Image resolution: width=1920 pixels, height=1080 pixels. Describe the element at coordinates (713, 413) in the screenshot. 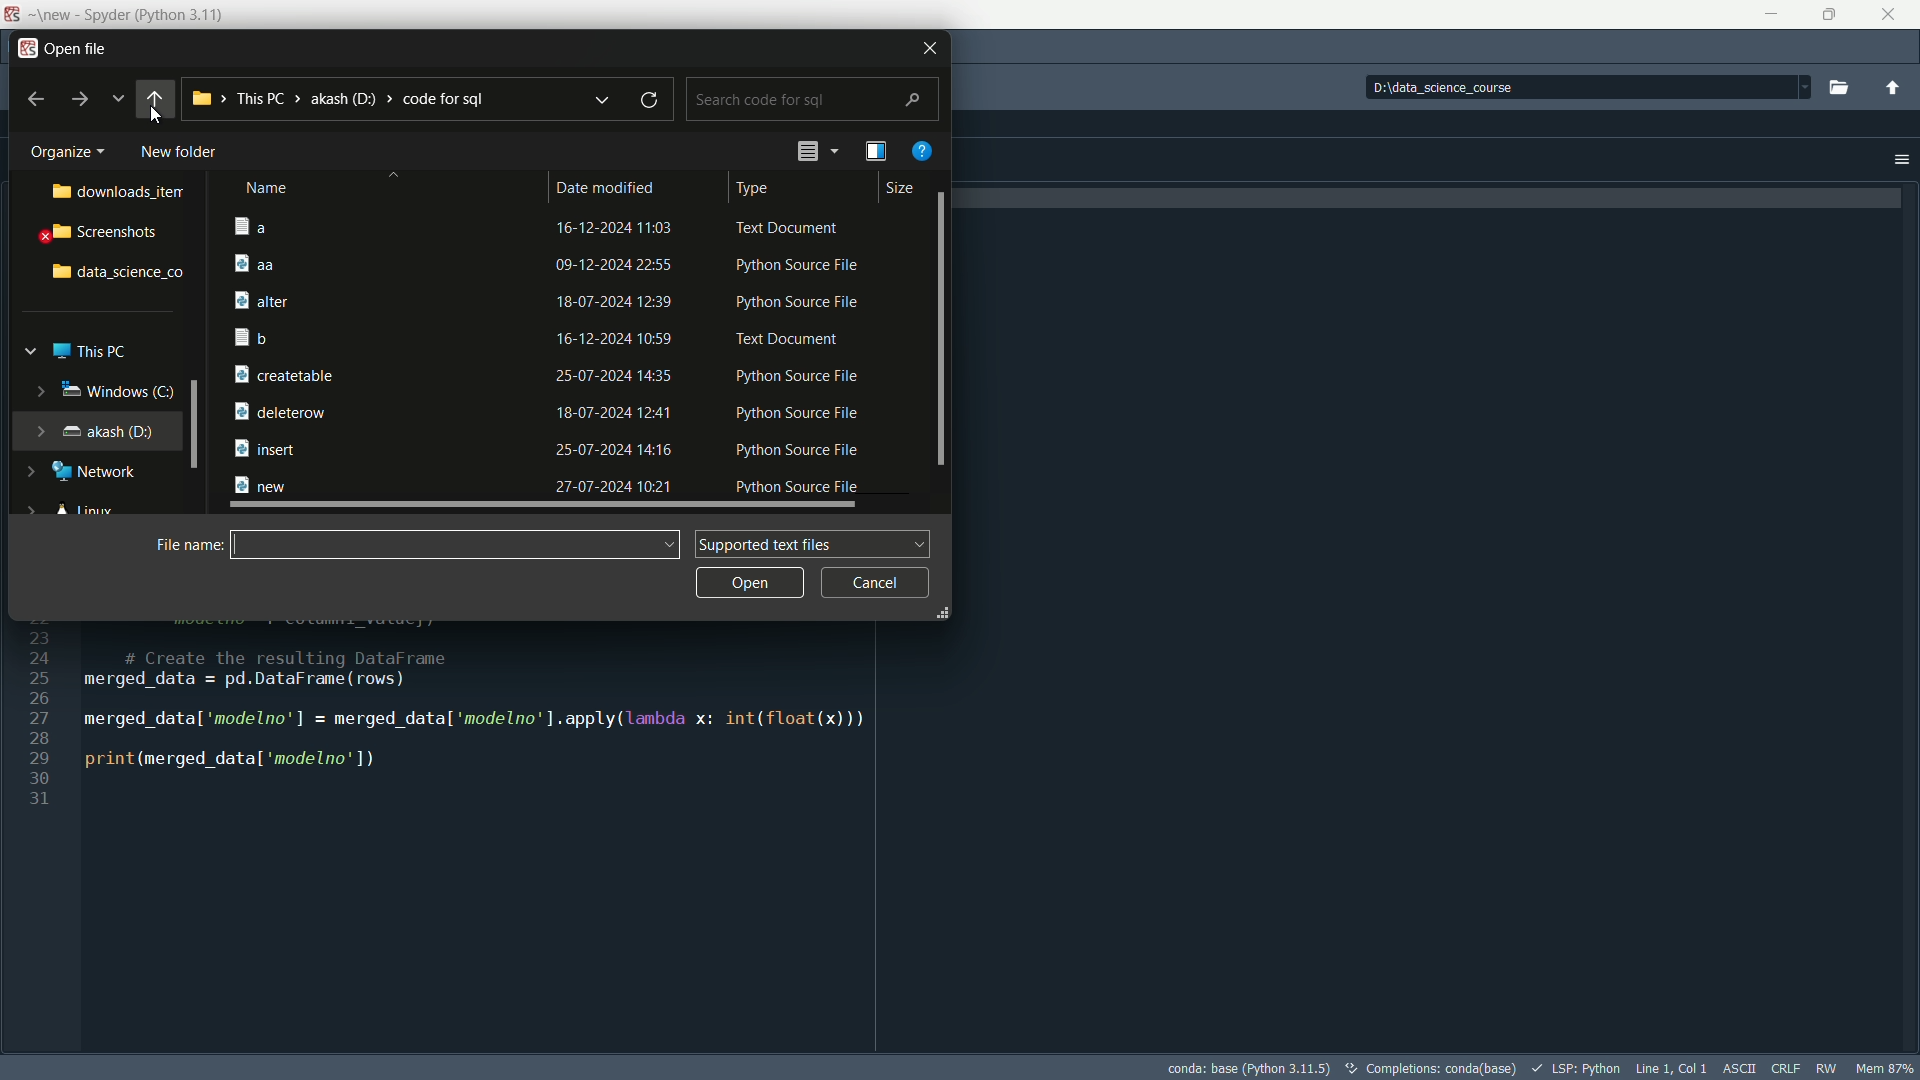

I see `18-07-2024 12:41 Python Source File` at that location.